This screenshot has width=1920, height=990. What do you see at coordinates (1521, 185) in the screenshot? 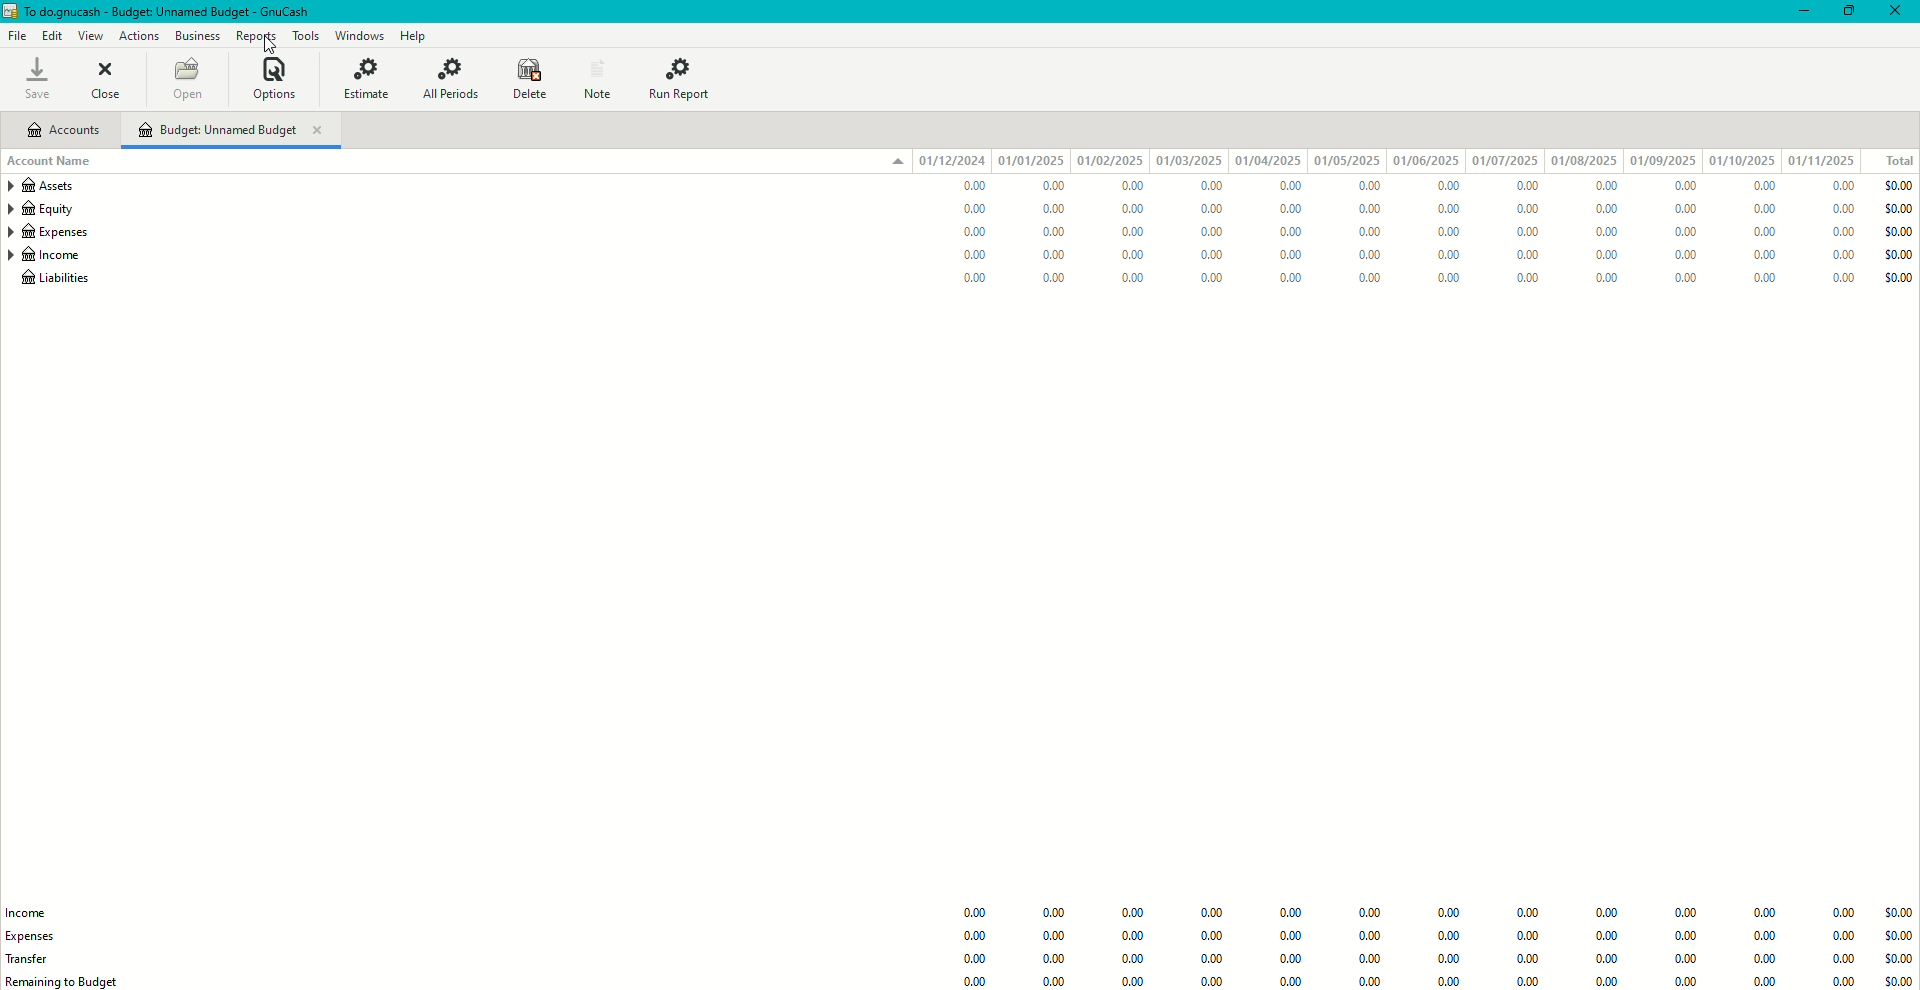
I see `0.00` at bounding box center [1521, 185].